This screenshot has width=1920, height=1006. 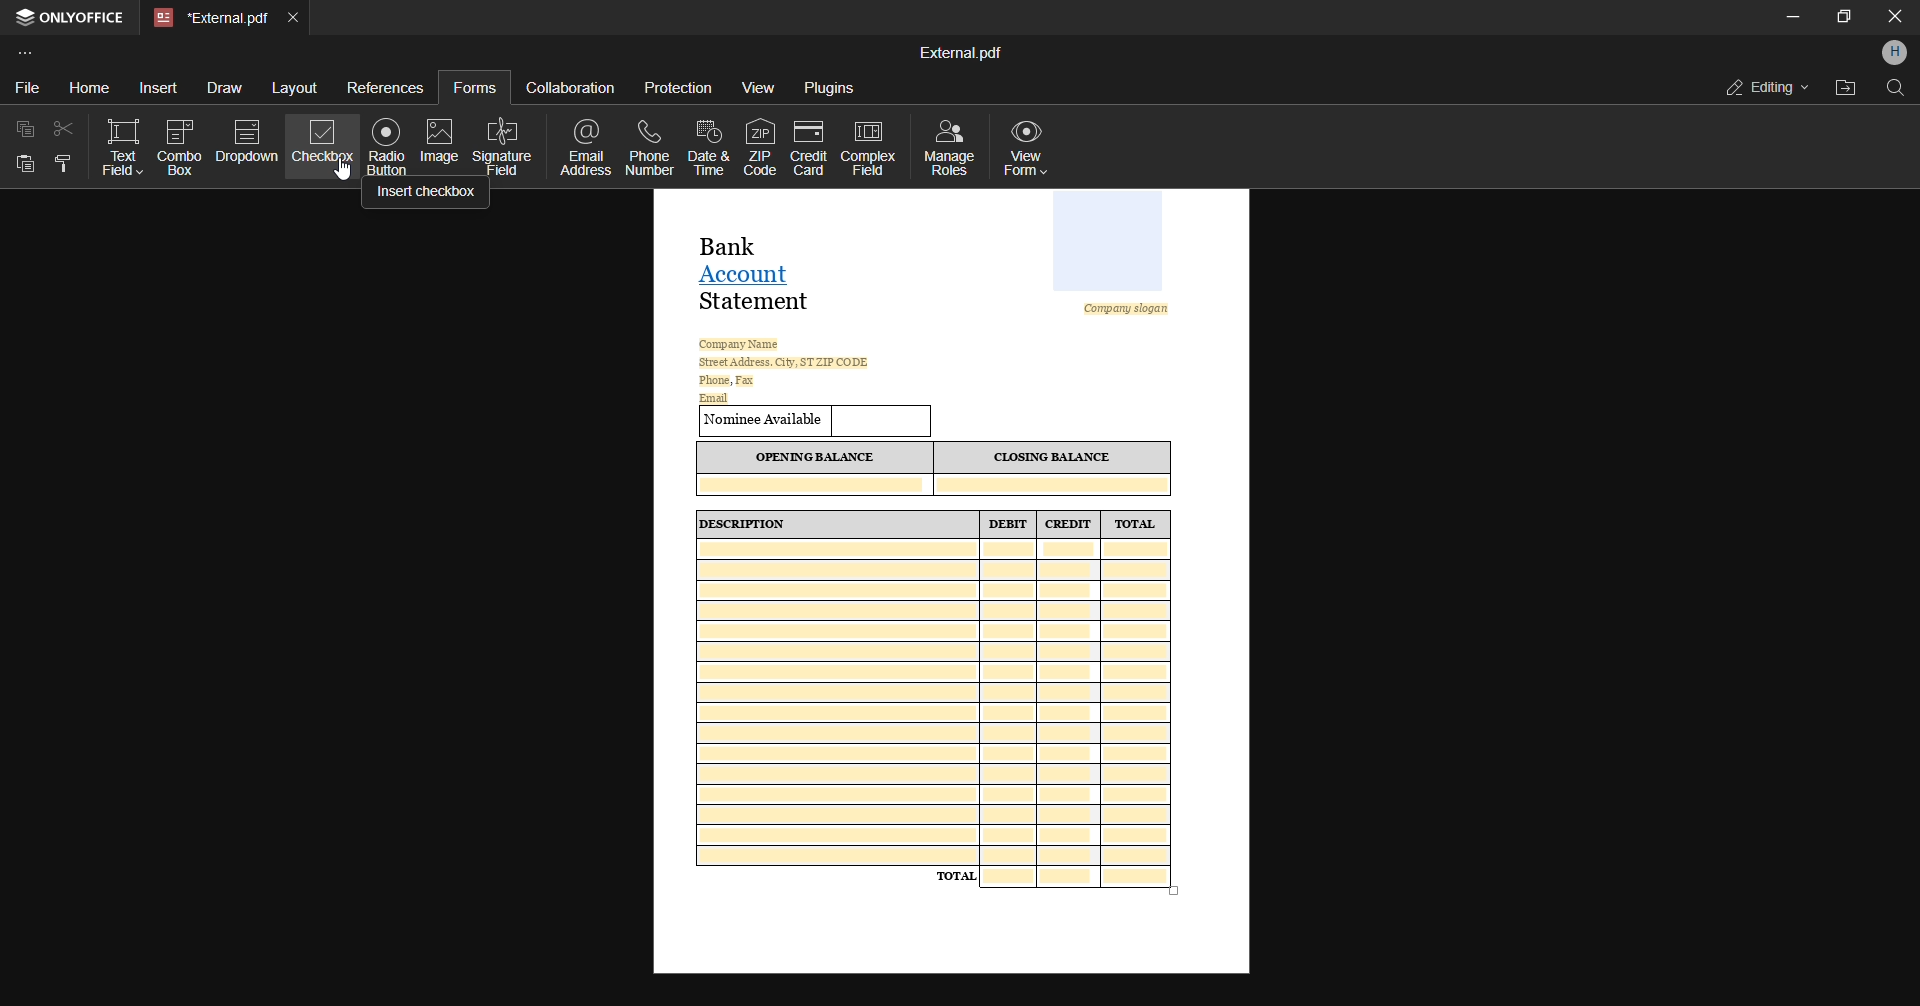 What do you see at coordinates (708, 150) in the screenshot?
I see `date and time` at bounding box center [708, 150].